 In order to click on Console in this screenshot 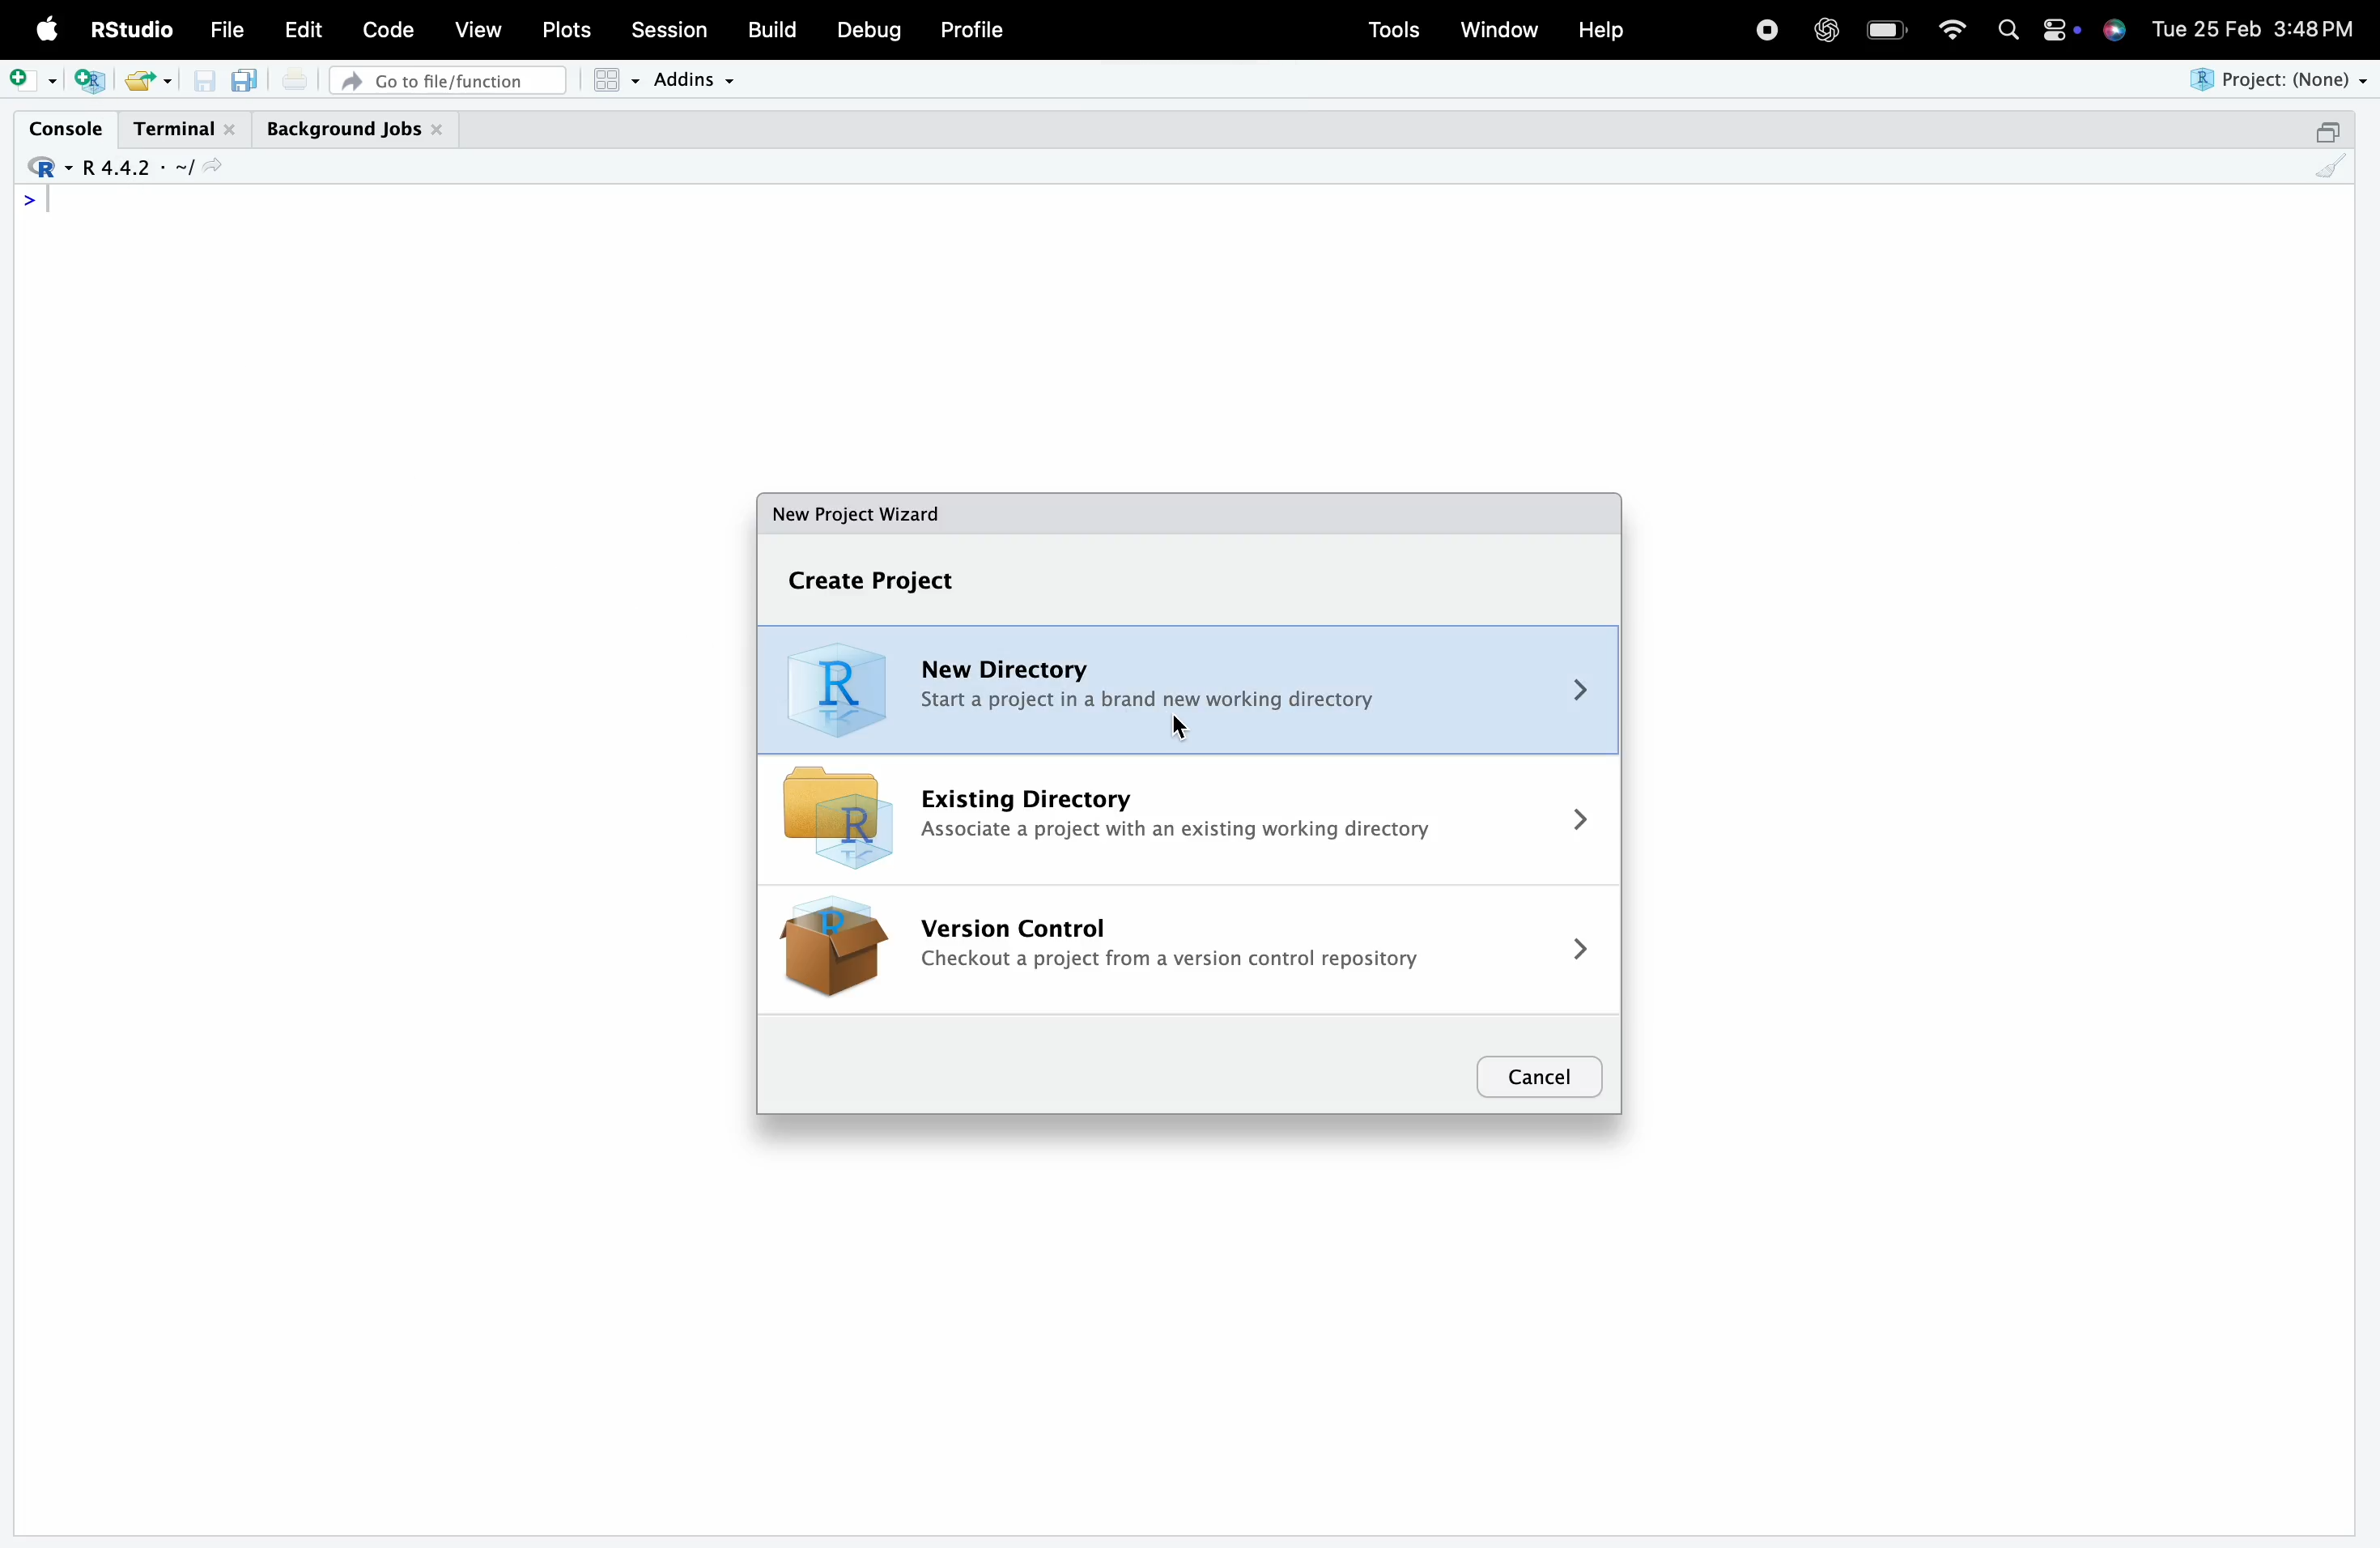, I will do `click(65, 128)`.